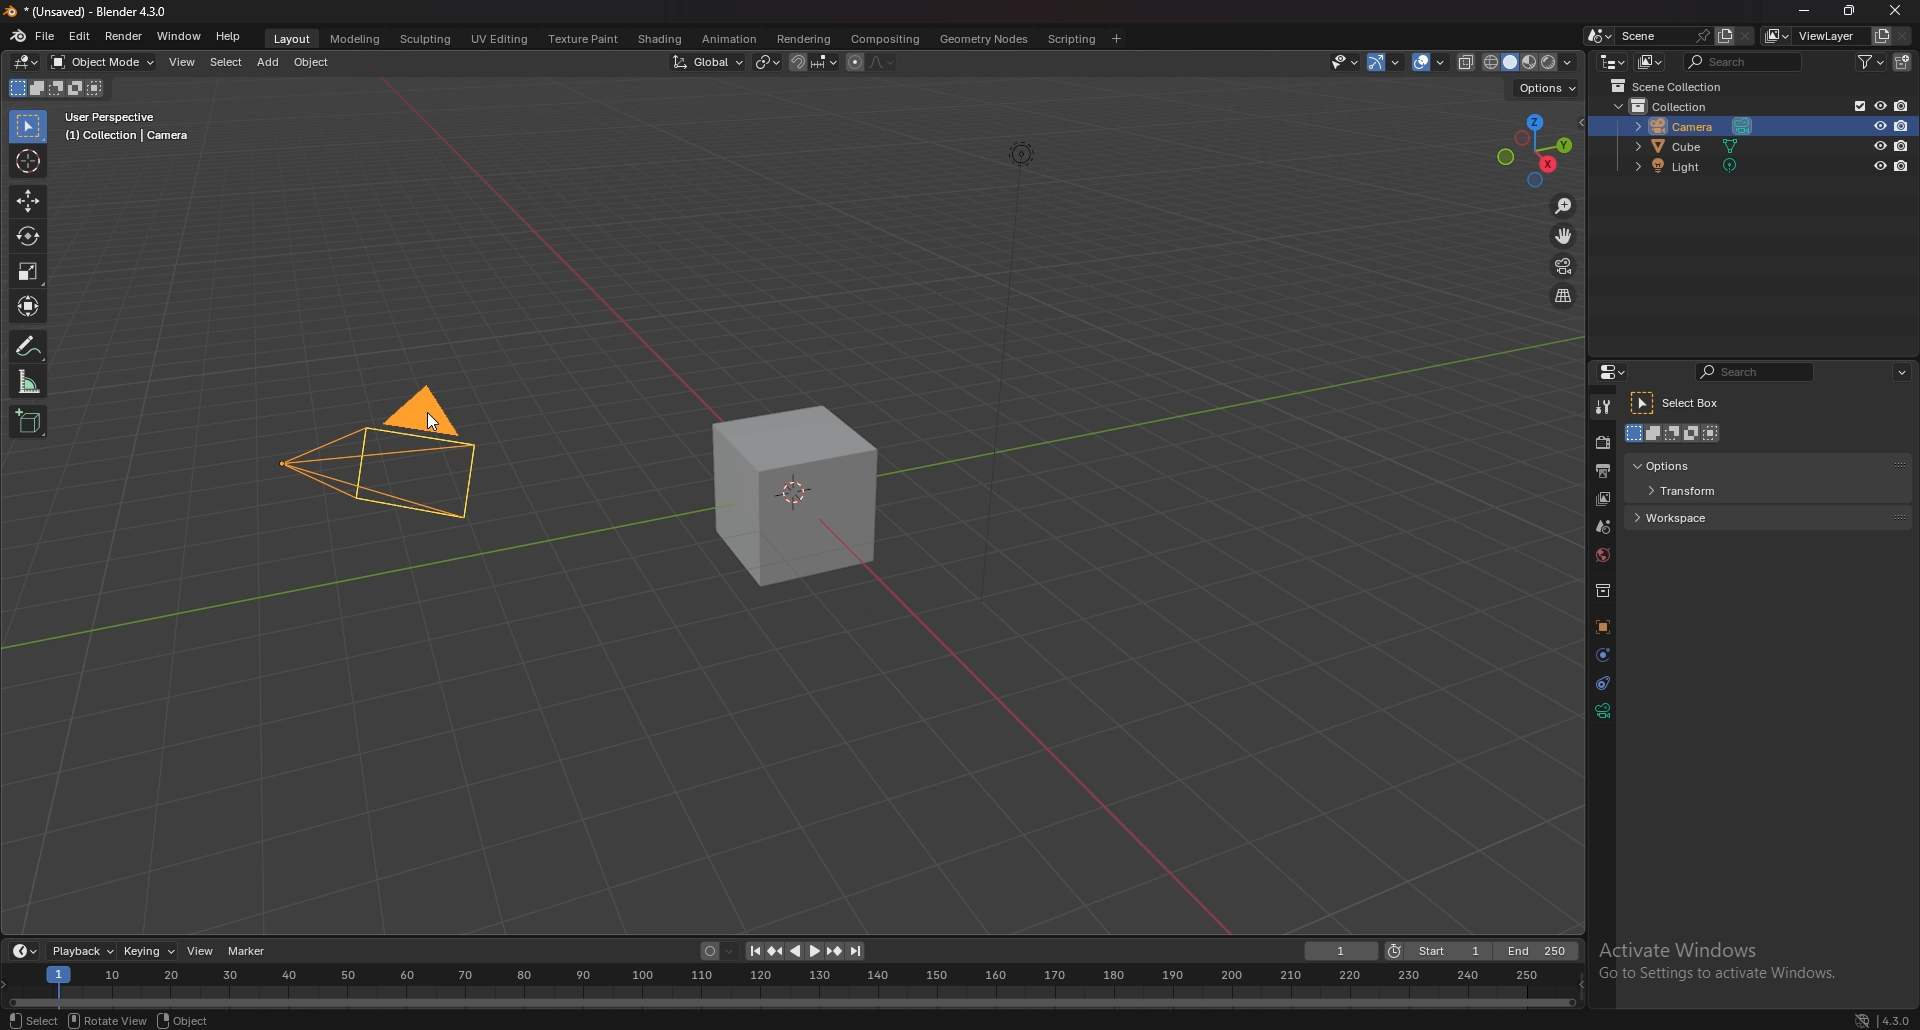 The height and width of the screenshot is (1030, 1920). I want to click on physics, so click(1601, 654).